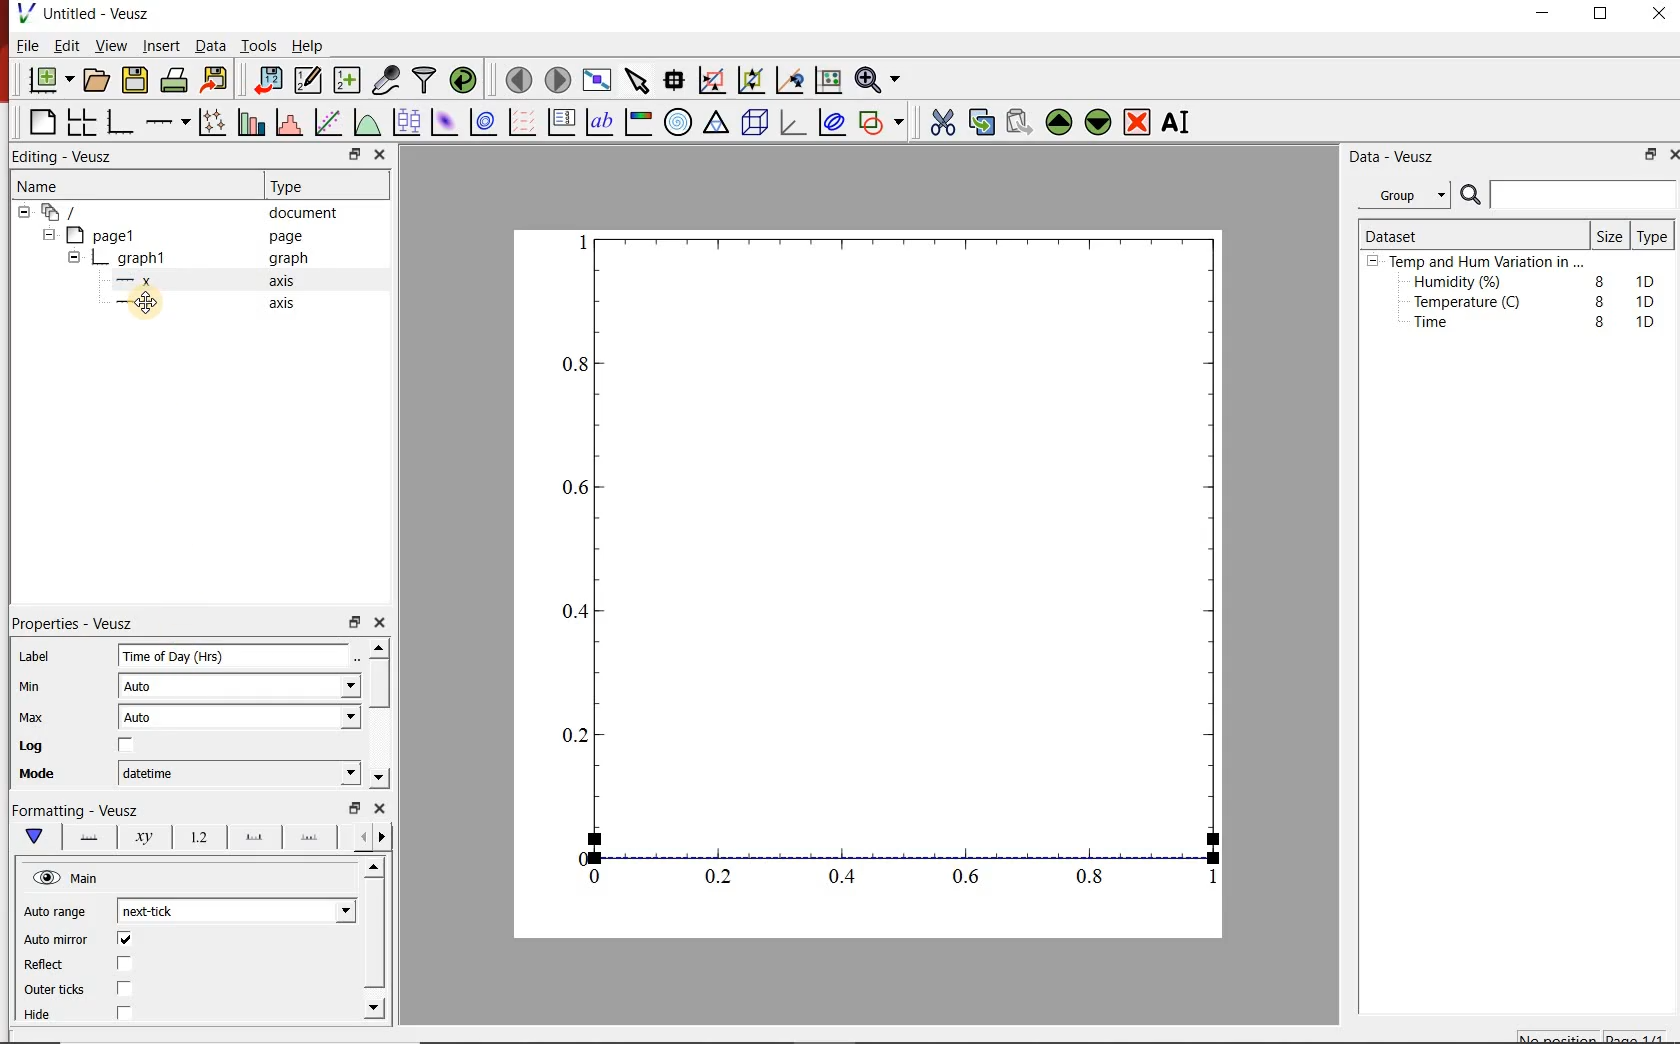 The width and height of the screenshot is (1680, 1044). What do you see at coordinates (353, 623) in the screenshot?
I see `restore down` at bounding box center [353, 623].